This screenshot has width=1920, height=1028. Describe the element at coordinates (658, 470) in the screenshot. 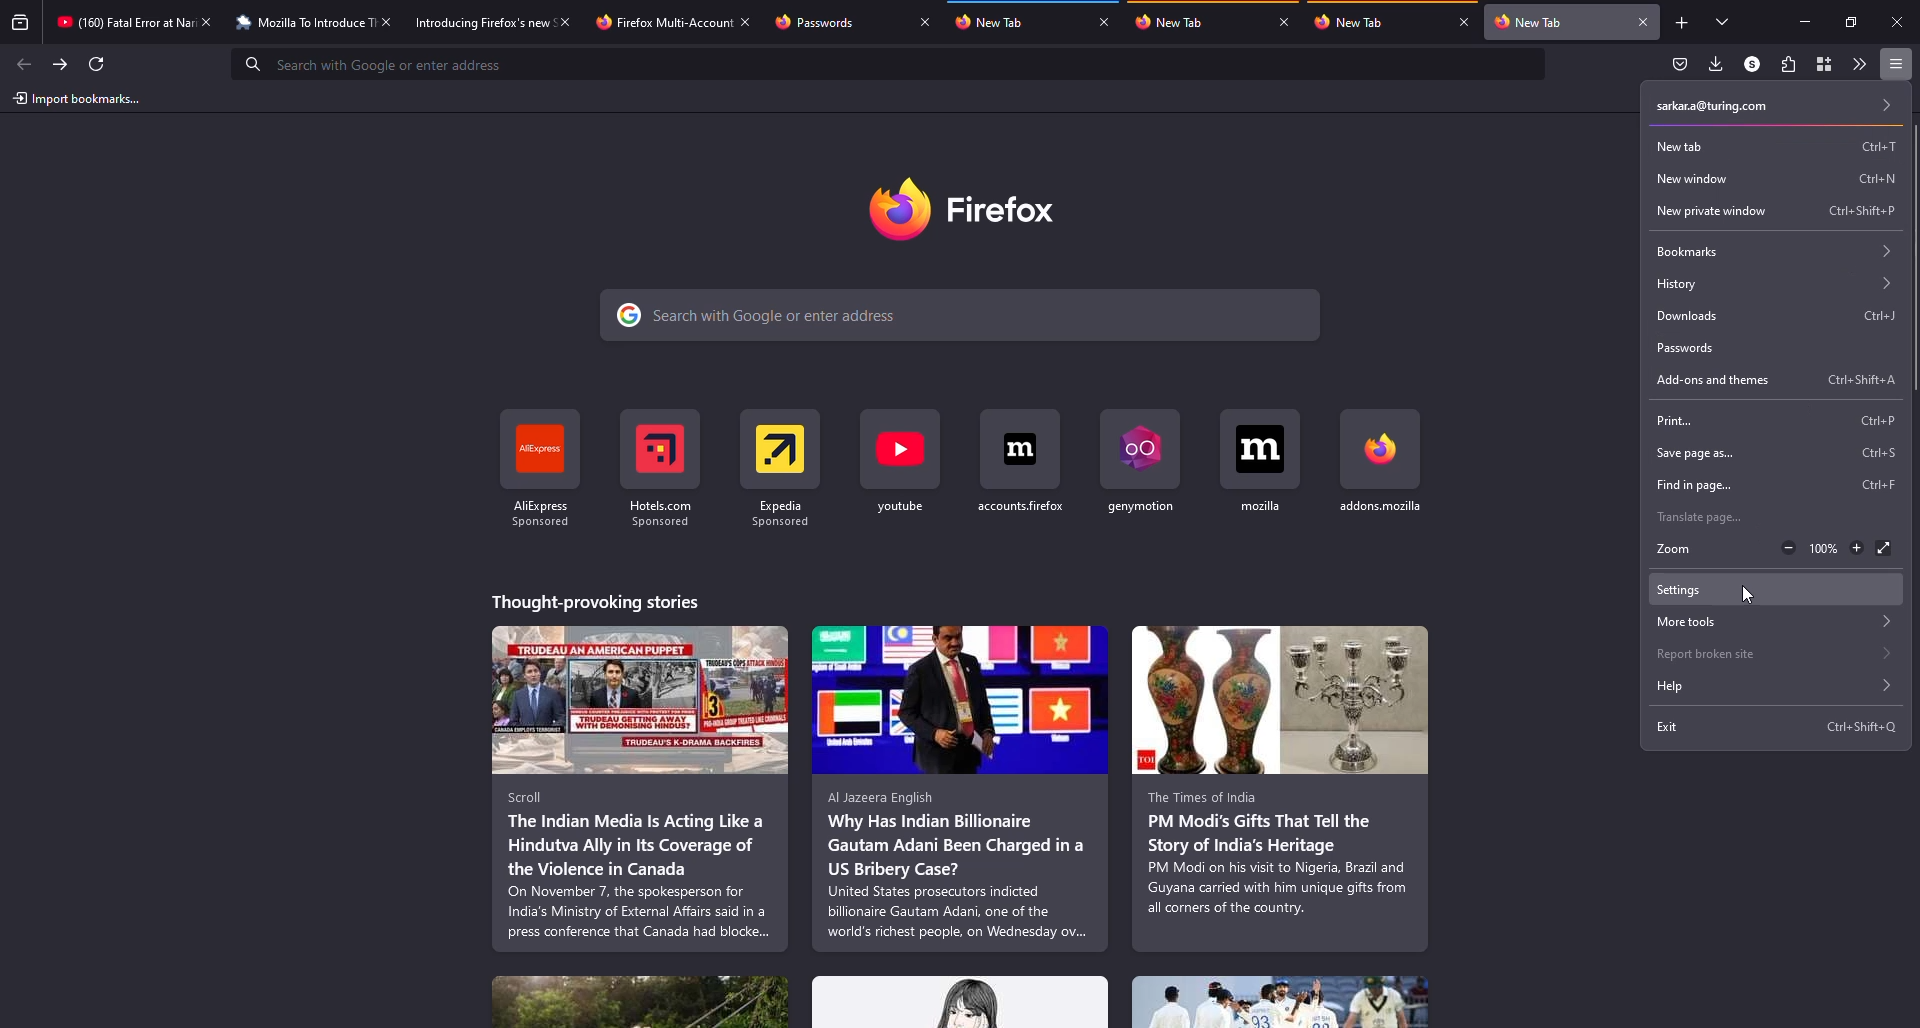

I see `shortcut` at that location.